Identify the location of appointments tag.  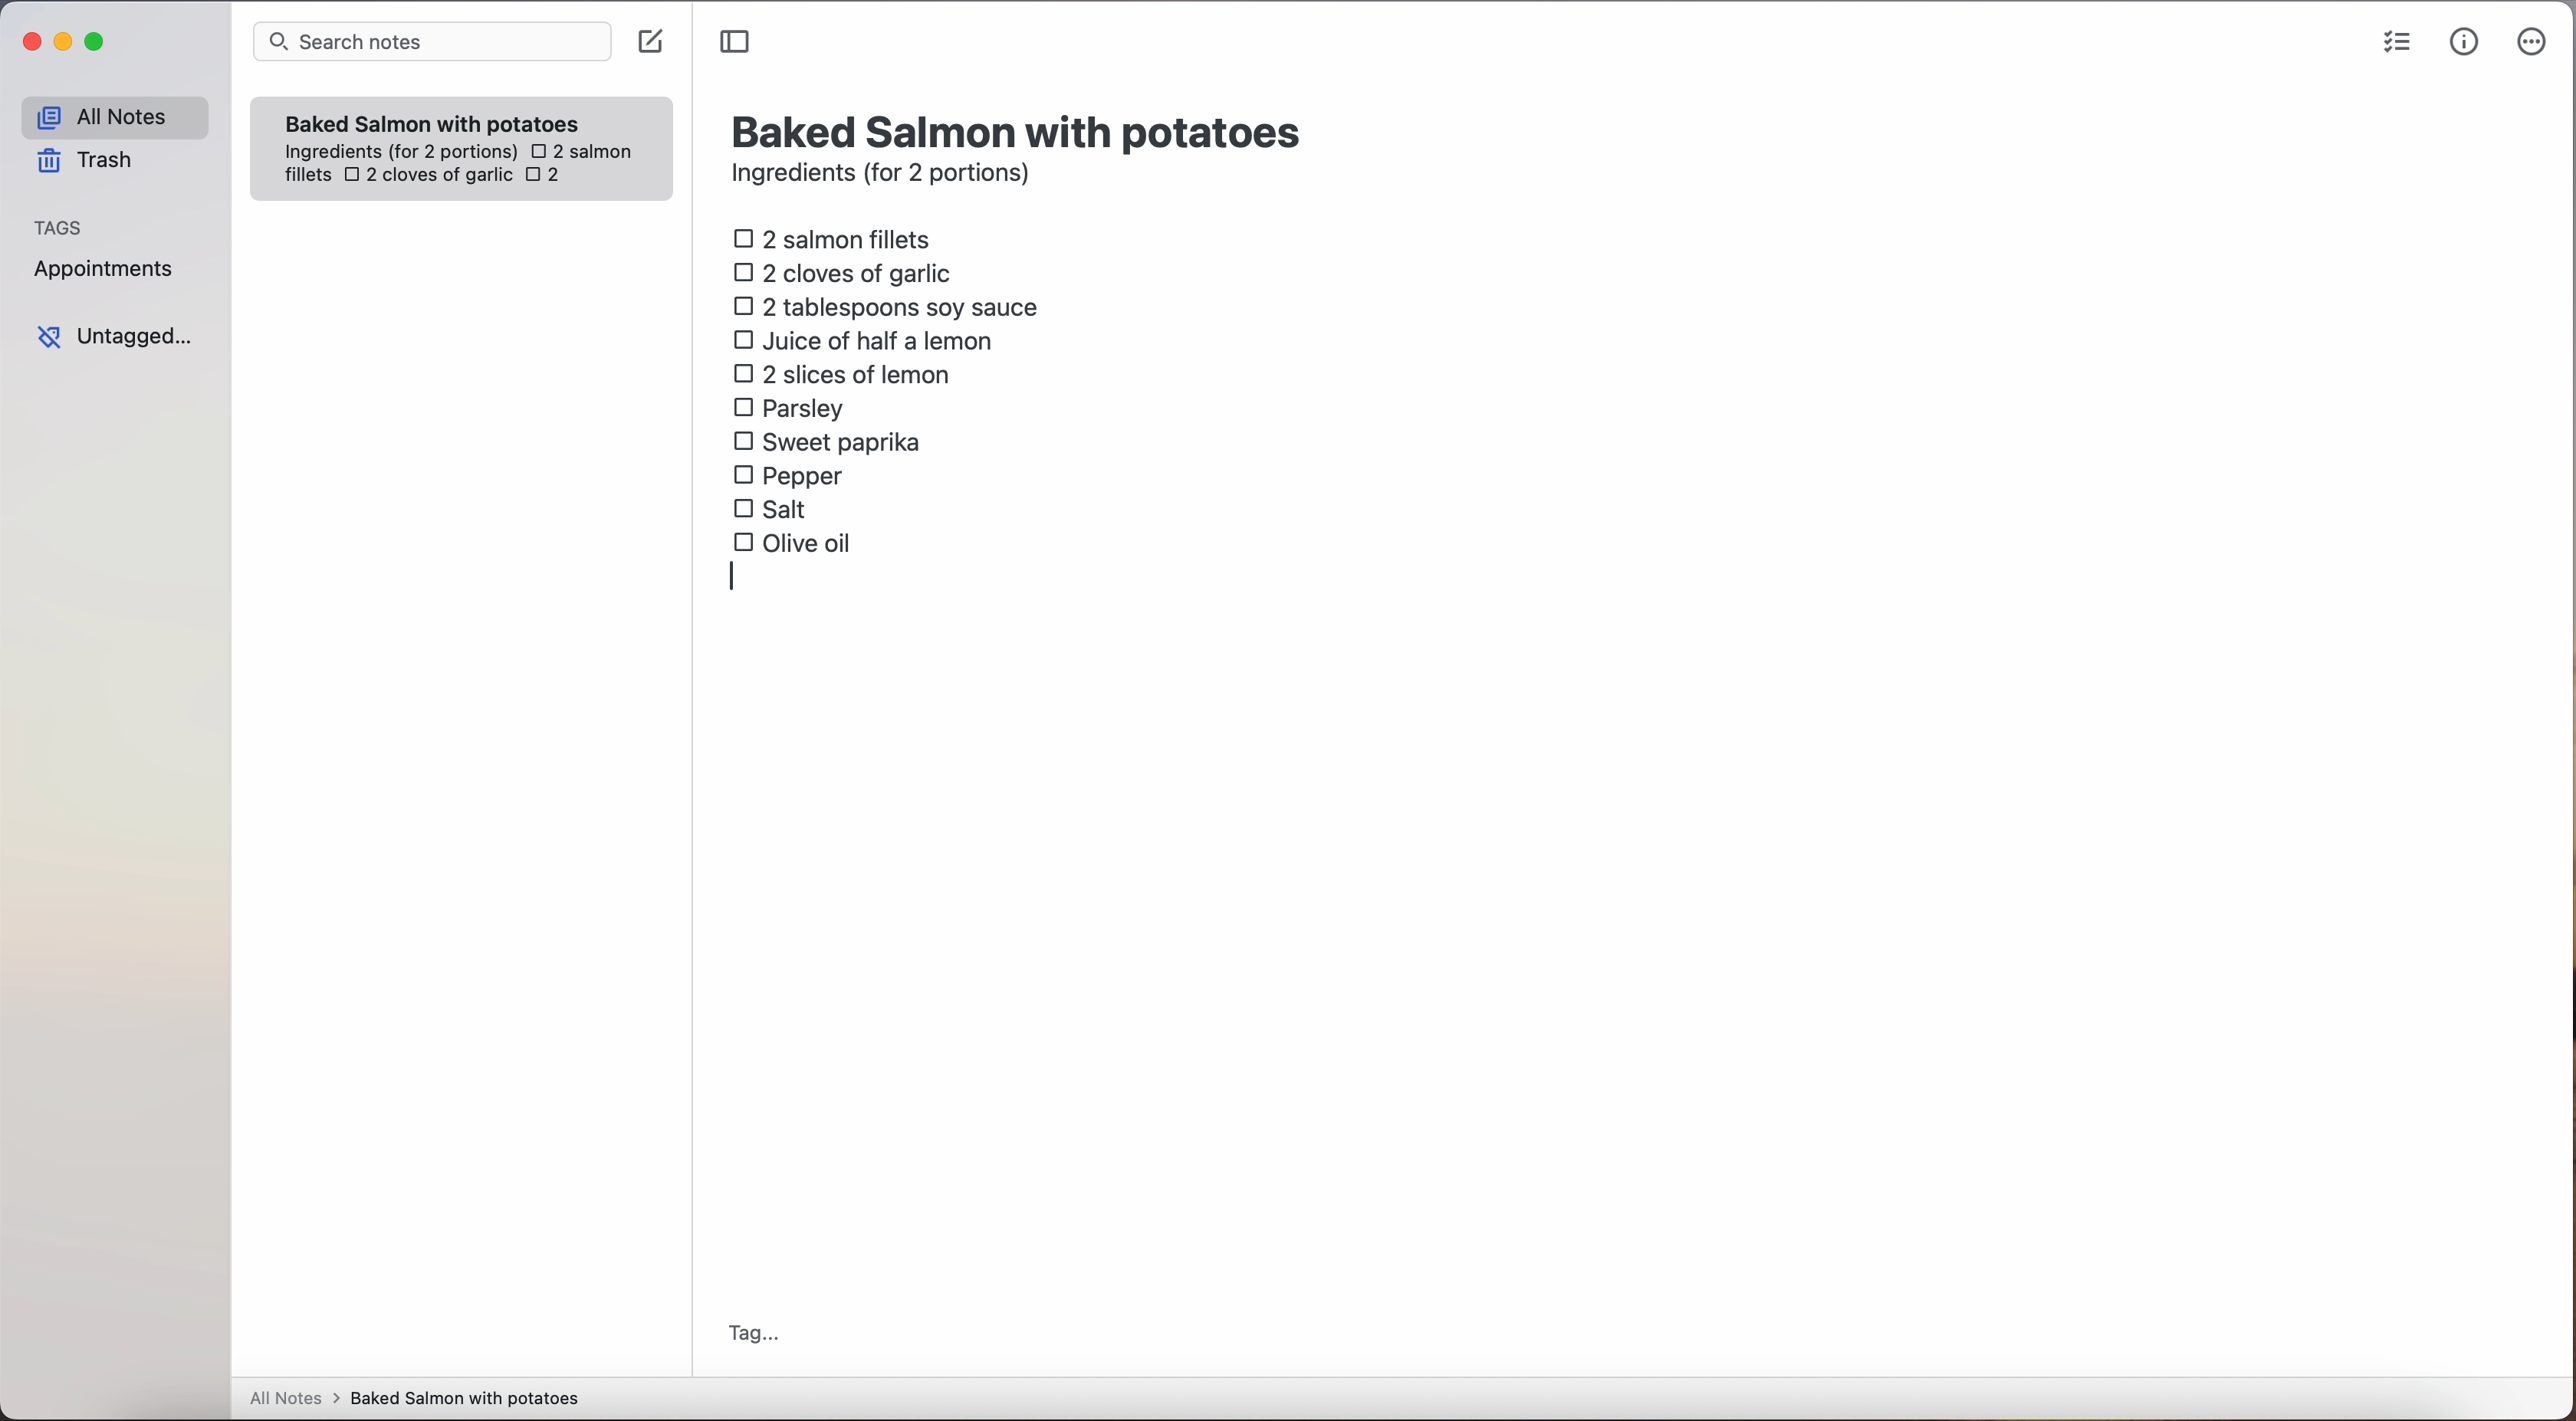
(106, 265).